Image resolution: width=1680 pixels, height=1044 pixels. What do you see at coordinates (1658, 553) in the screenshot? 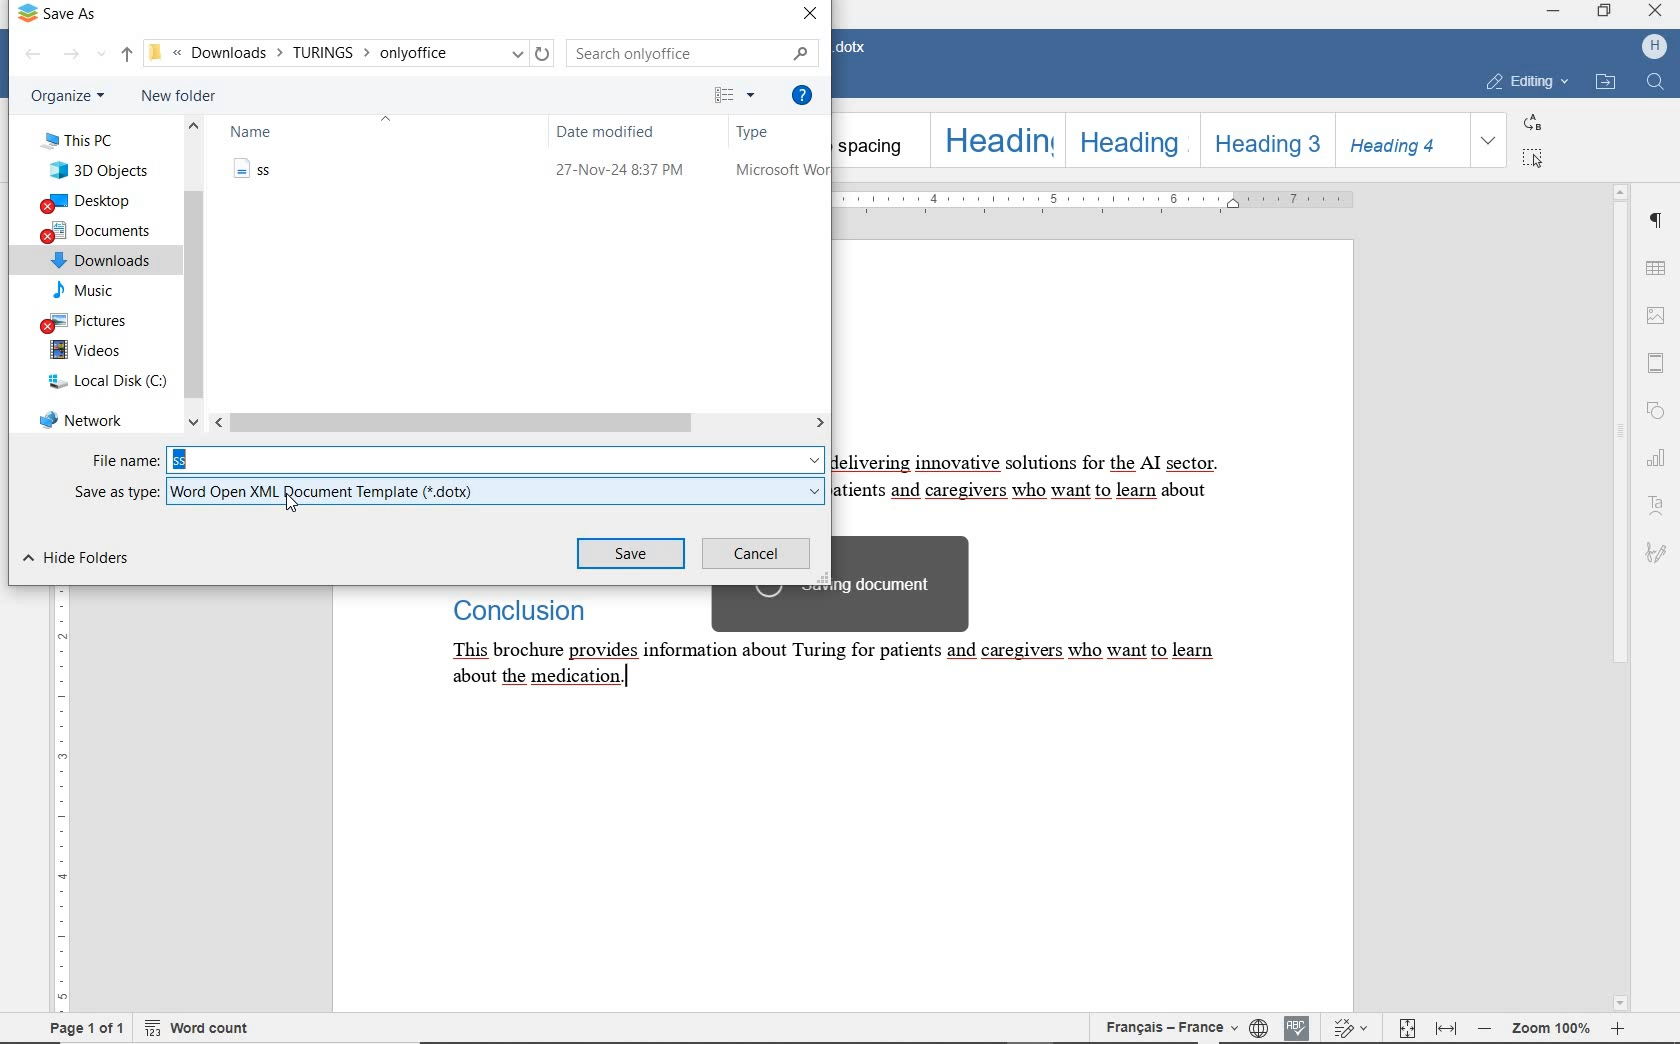
I see `SIGNATURE` at bounding box center [1658, 553].